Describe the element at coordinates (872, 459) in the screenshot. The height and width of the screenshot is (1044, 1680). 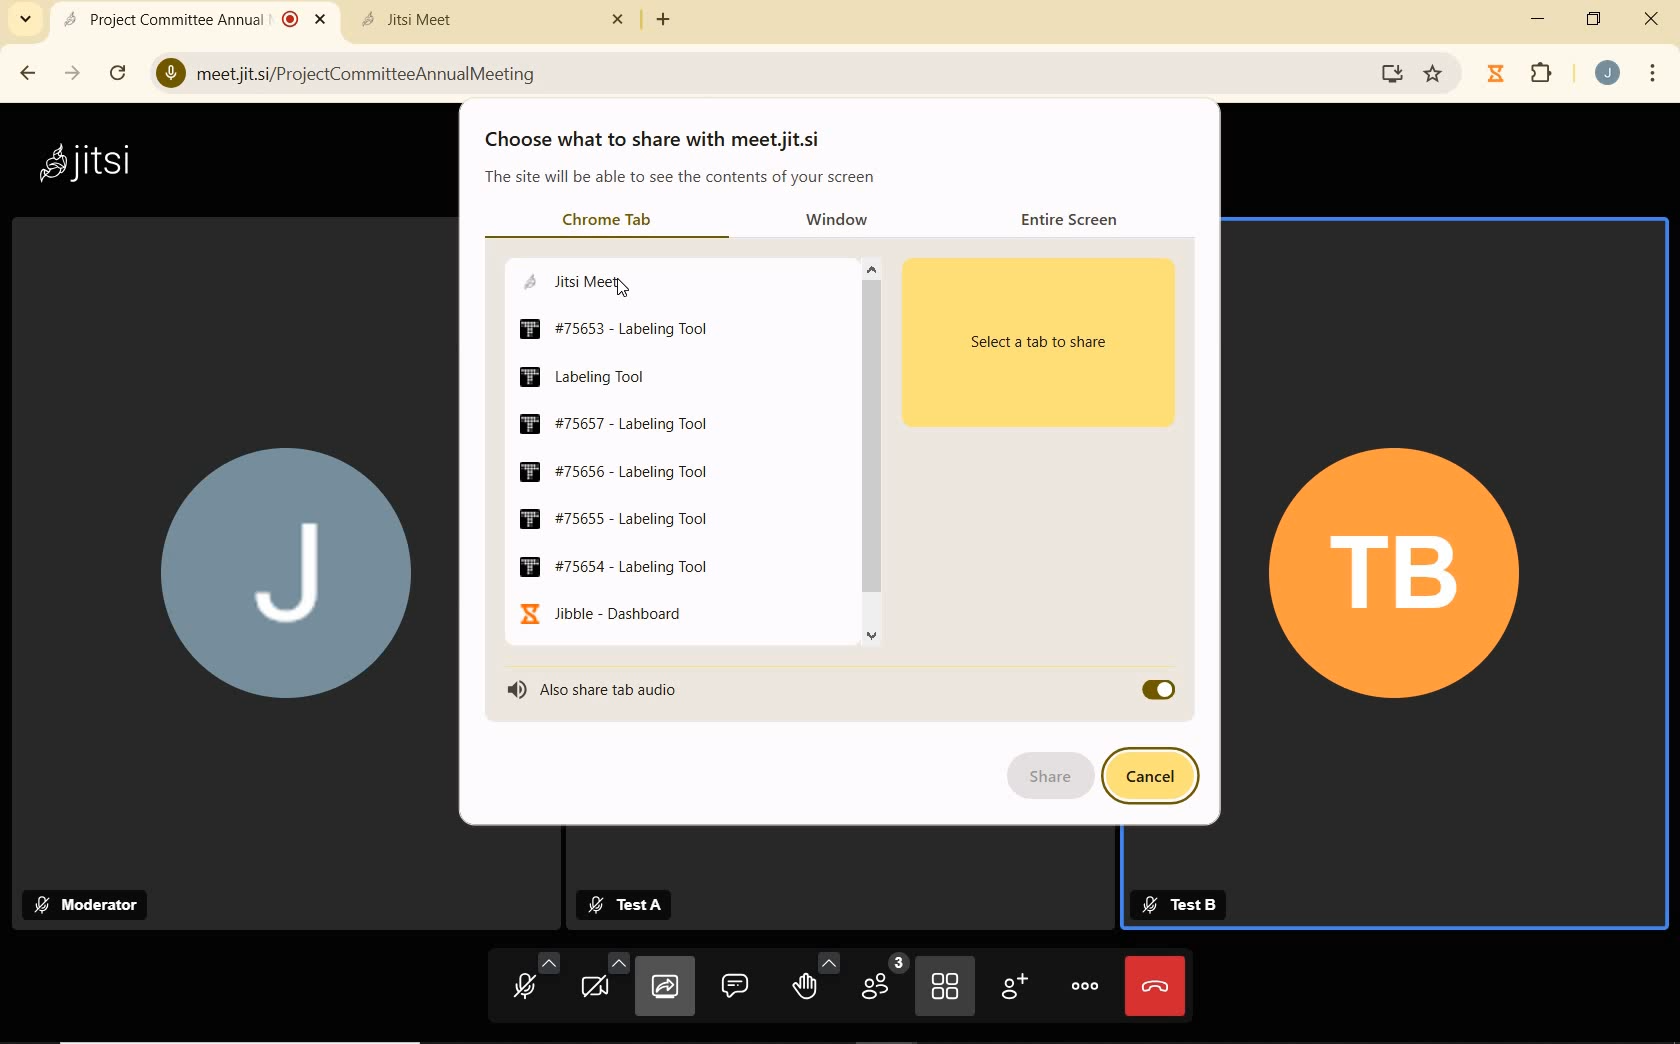
I see `SCROLL BAR` at that location.